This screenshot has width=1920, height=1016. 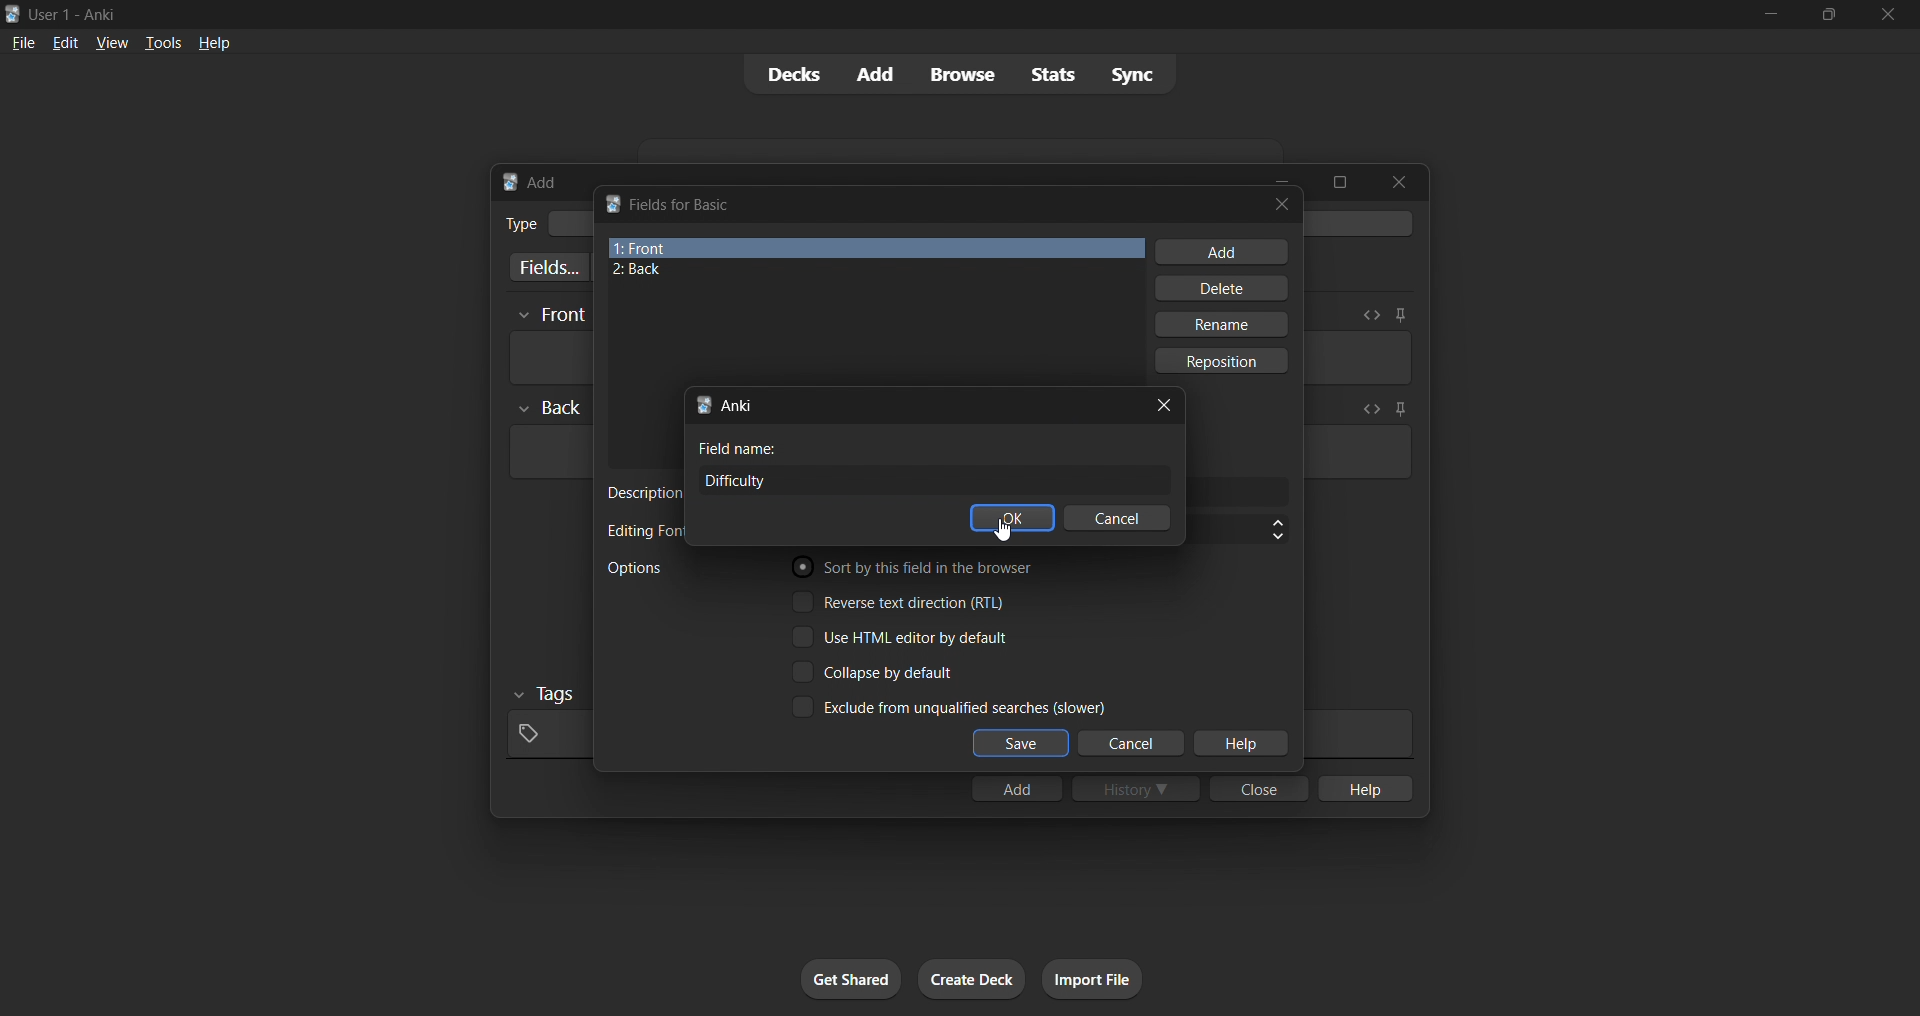 What do you see at coordinates (1397, 411) in the screenshot?
I see `Toggle sticky` at bounding box center [1397, 411].